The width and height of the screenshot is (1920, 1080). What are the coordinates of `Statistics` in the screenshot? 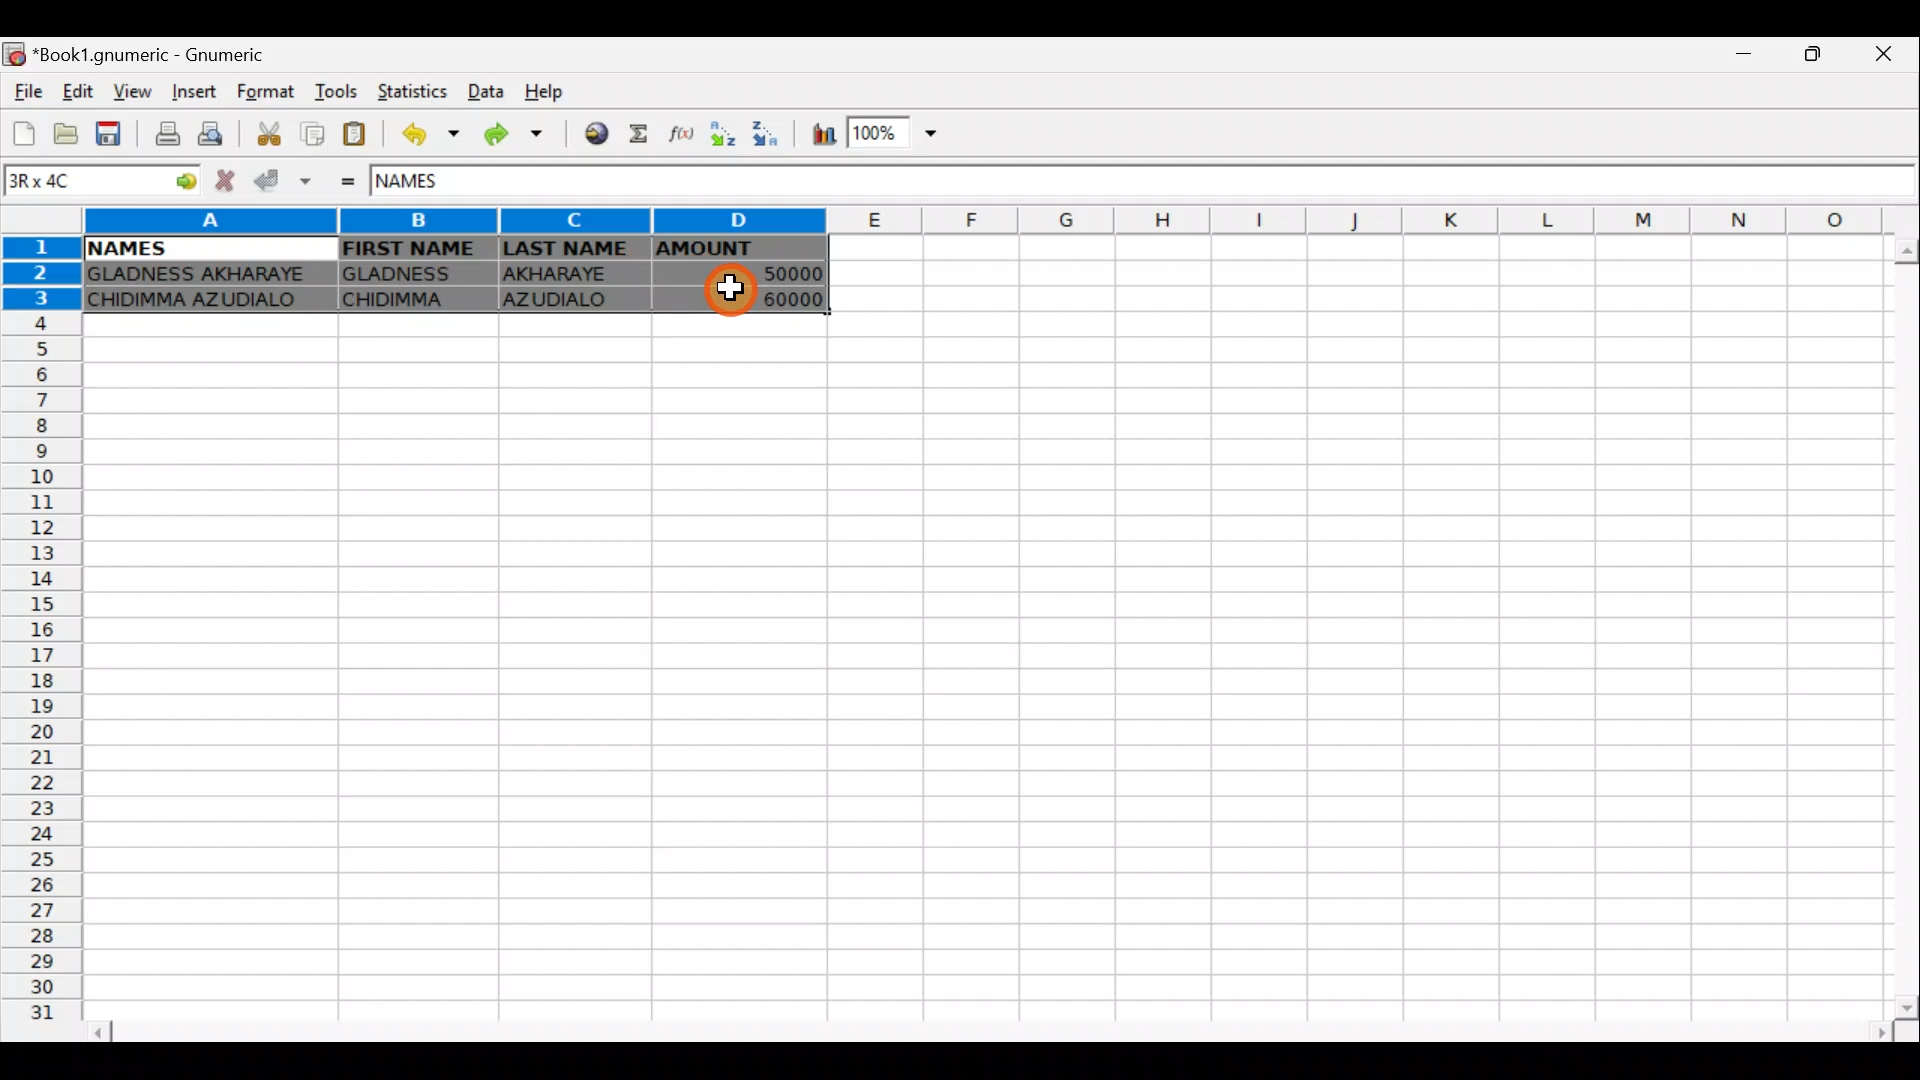 It's located at (414, 93).